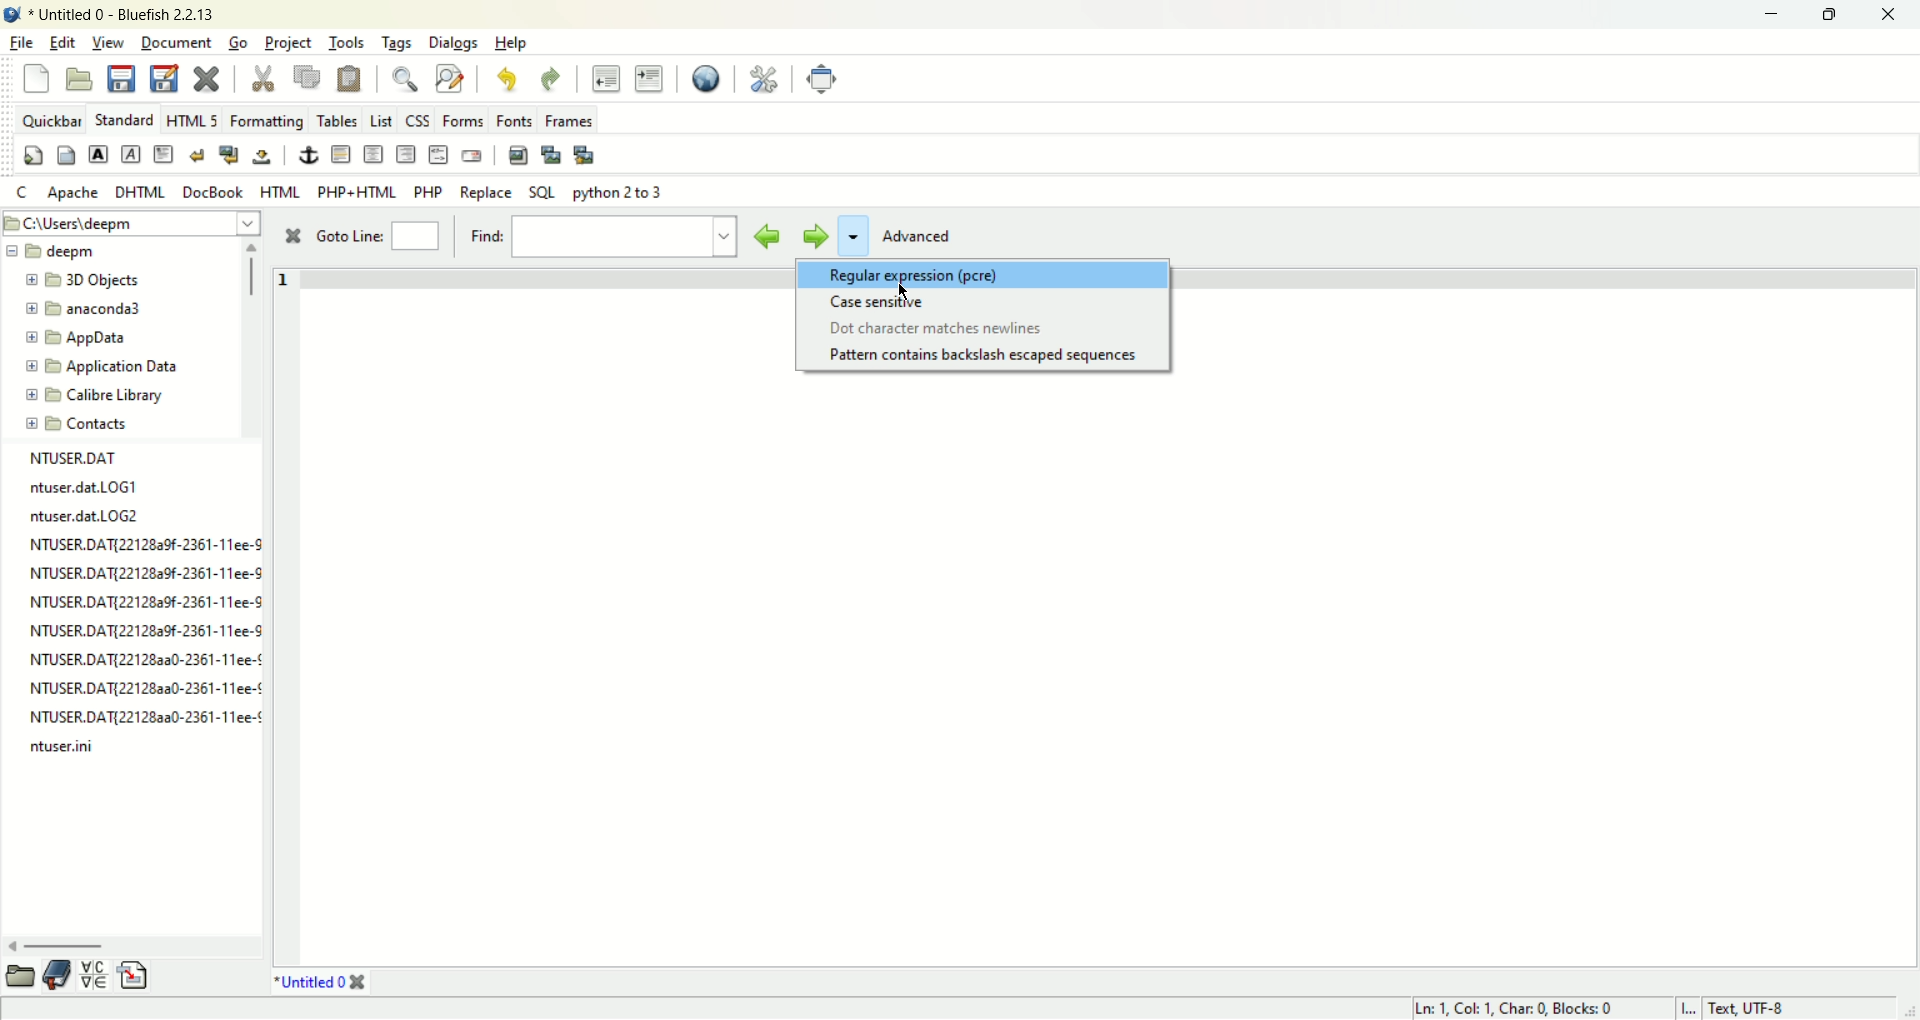  Describe the element at coordinates (584, 155) in the screenshot. I see `multi thumbnail` at that location.